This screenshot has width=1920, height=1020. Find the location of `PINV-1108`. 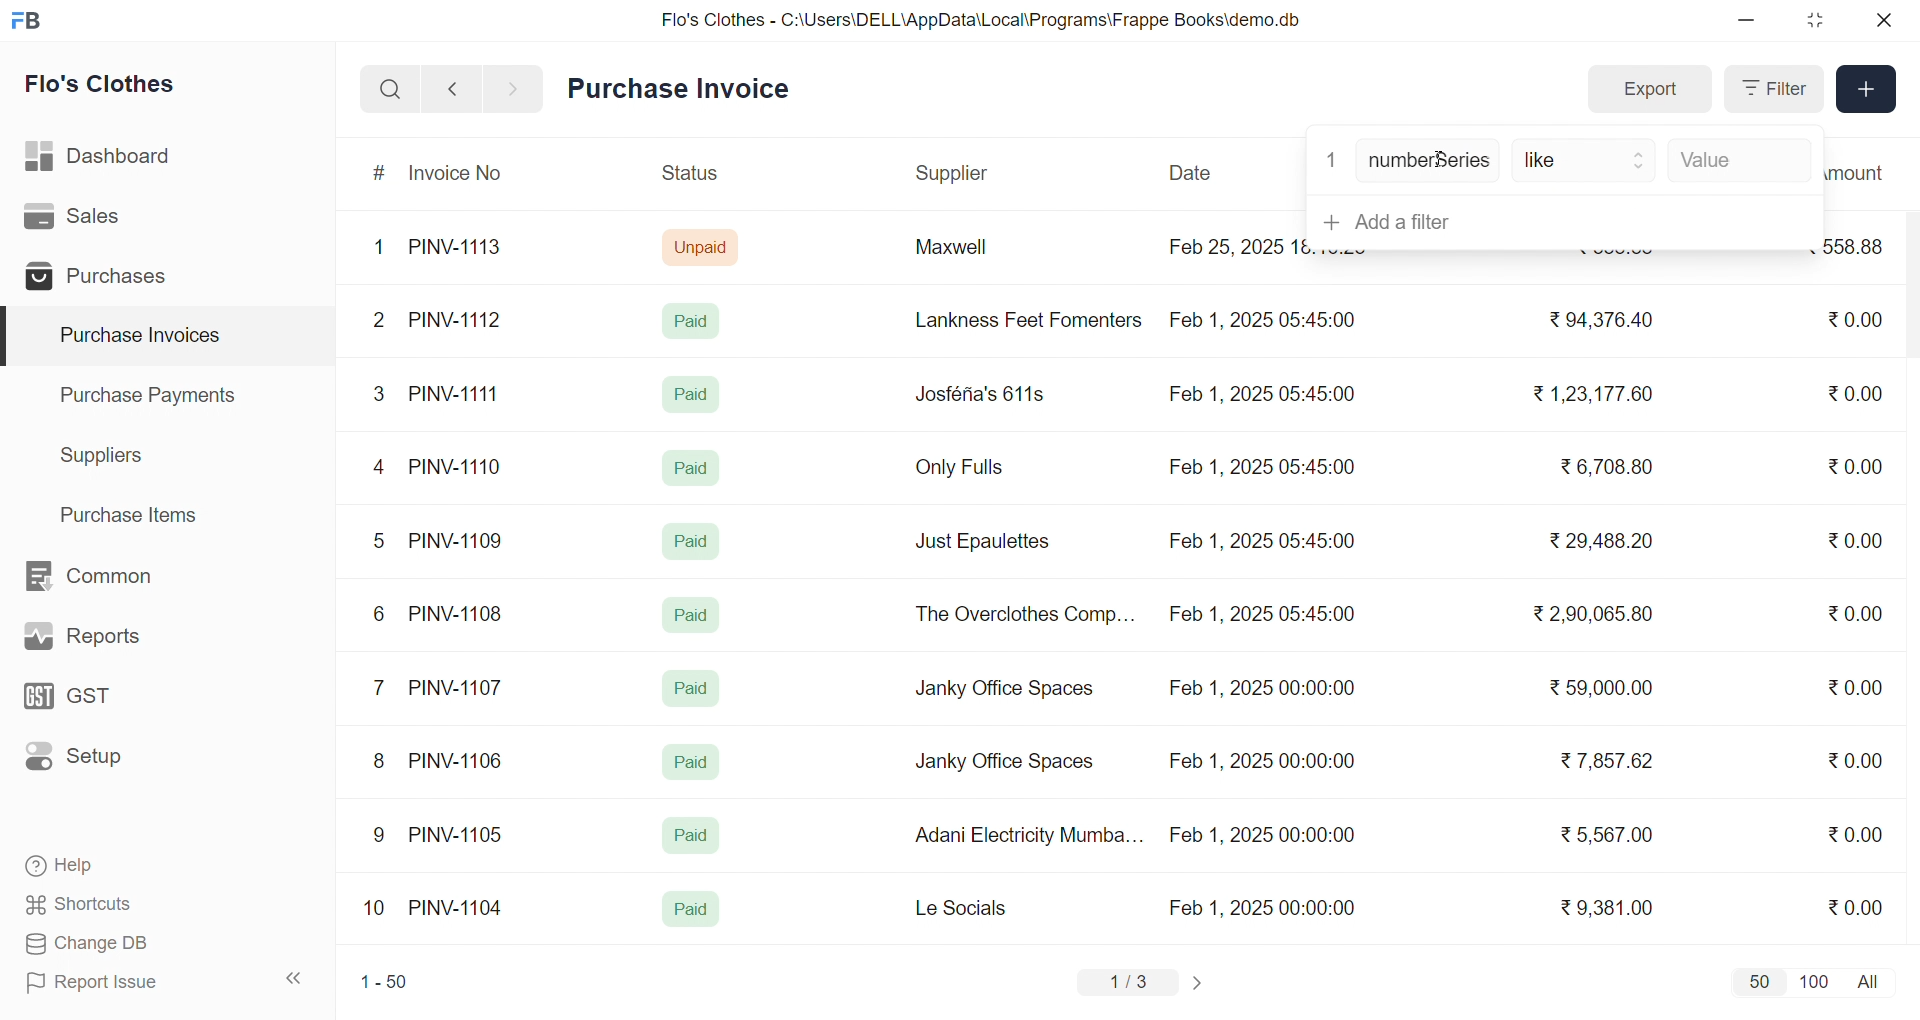

PINV-1108 is located at coordinates (457, 614).